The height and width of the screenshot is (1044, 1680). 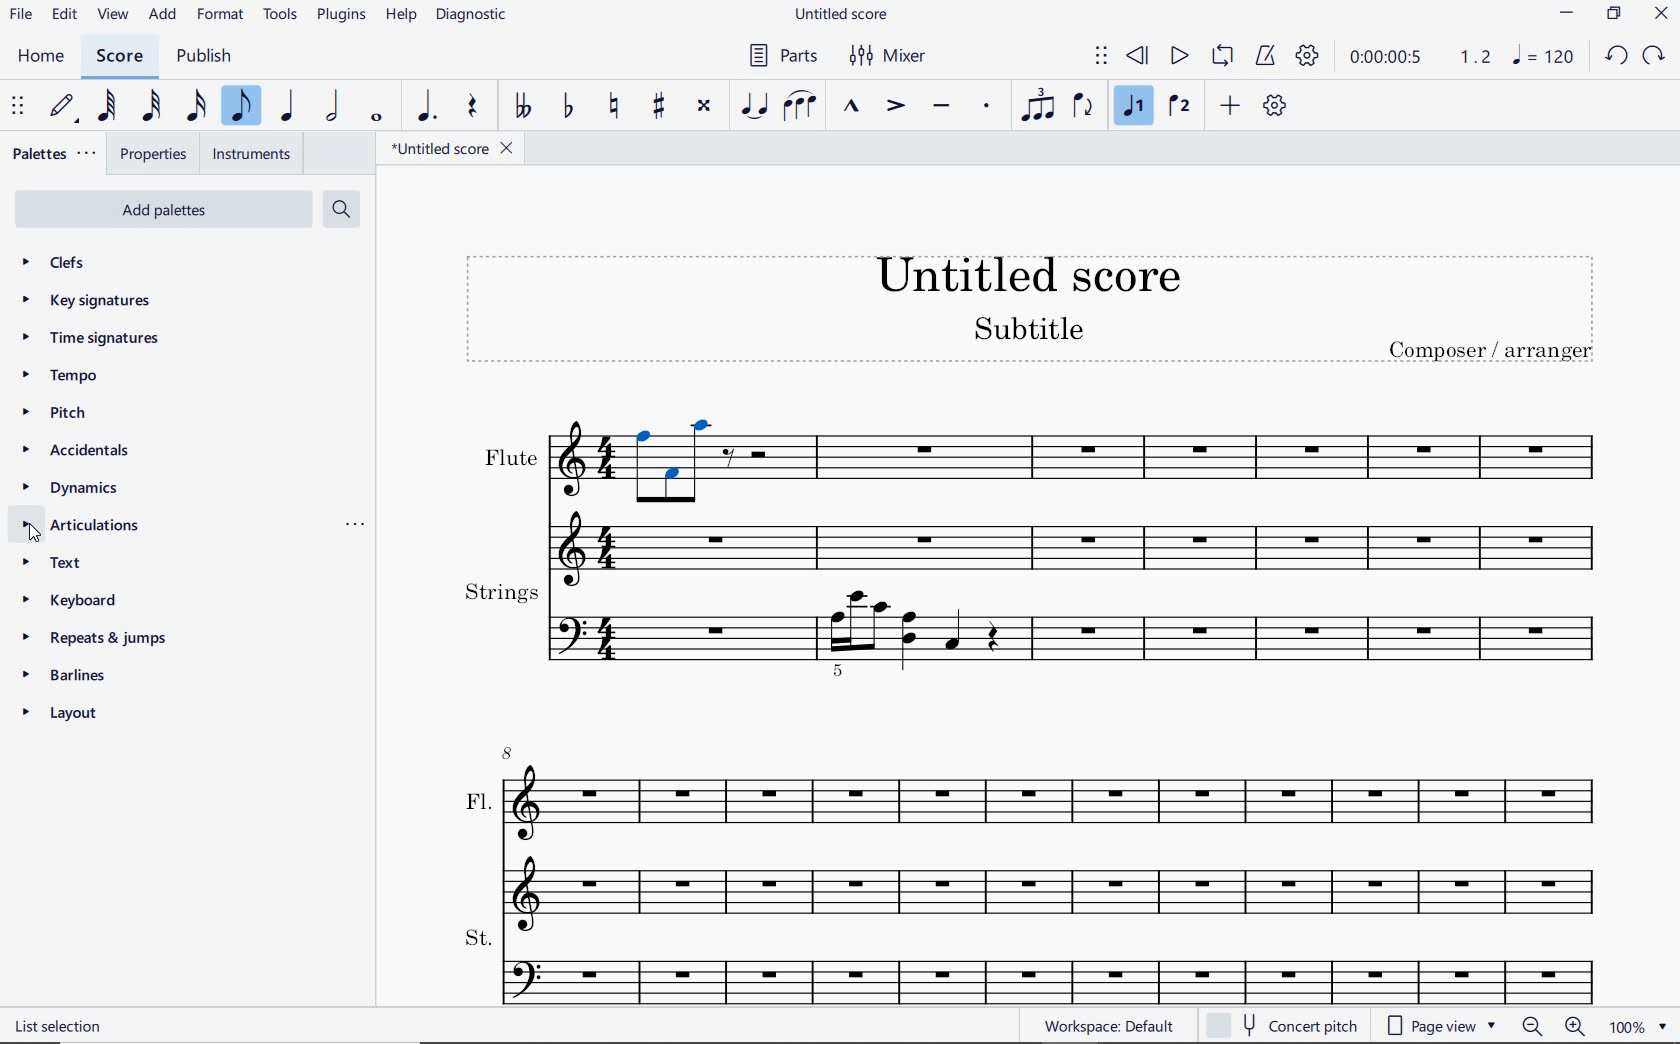 I want to click on SELECT TO MOVE, so click(x=1102, y=57).